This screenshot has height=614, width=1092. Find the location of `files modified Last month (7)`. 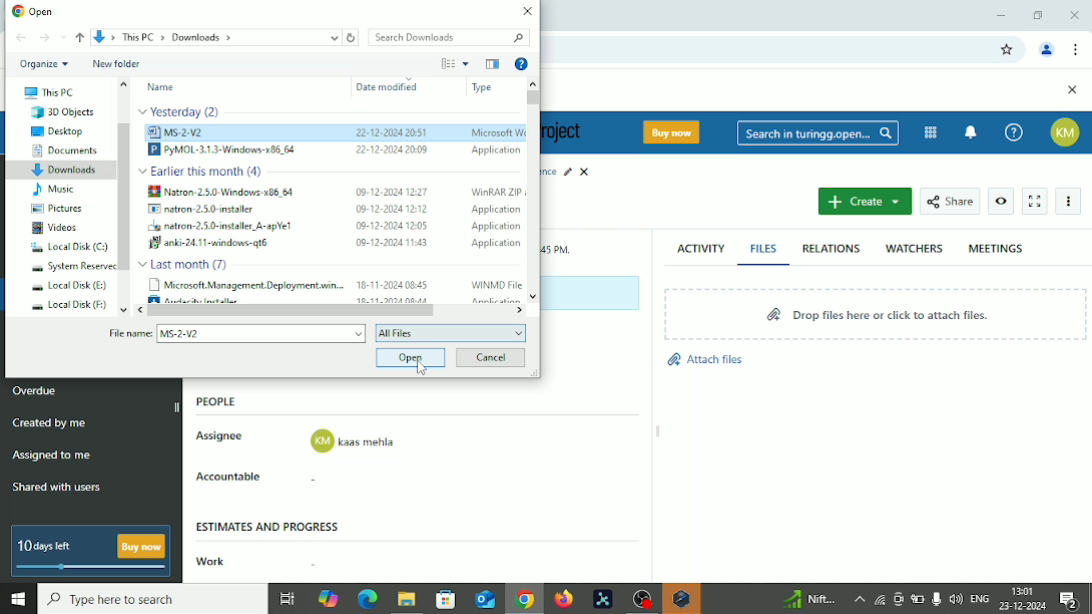

files modified Last month (7) is located at coordinates (188, 264).